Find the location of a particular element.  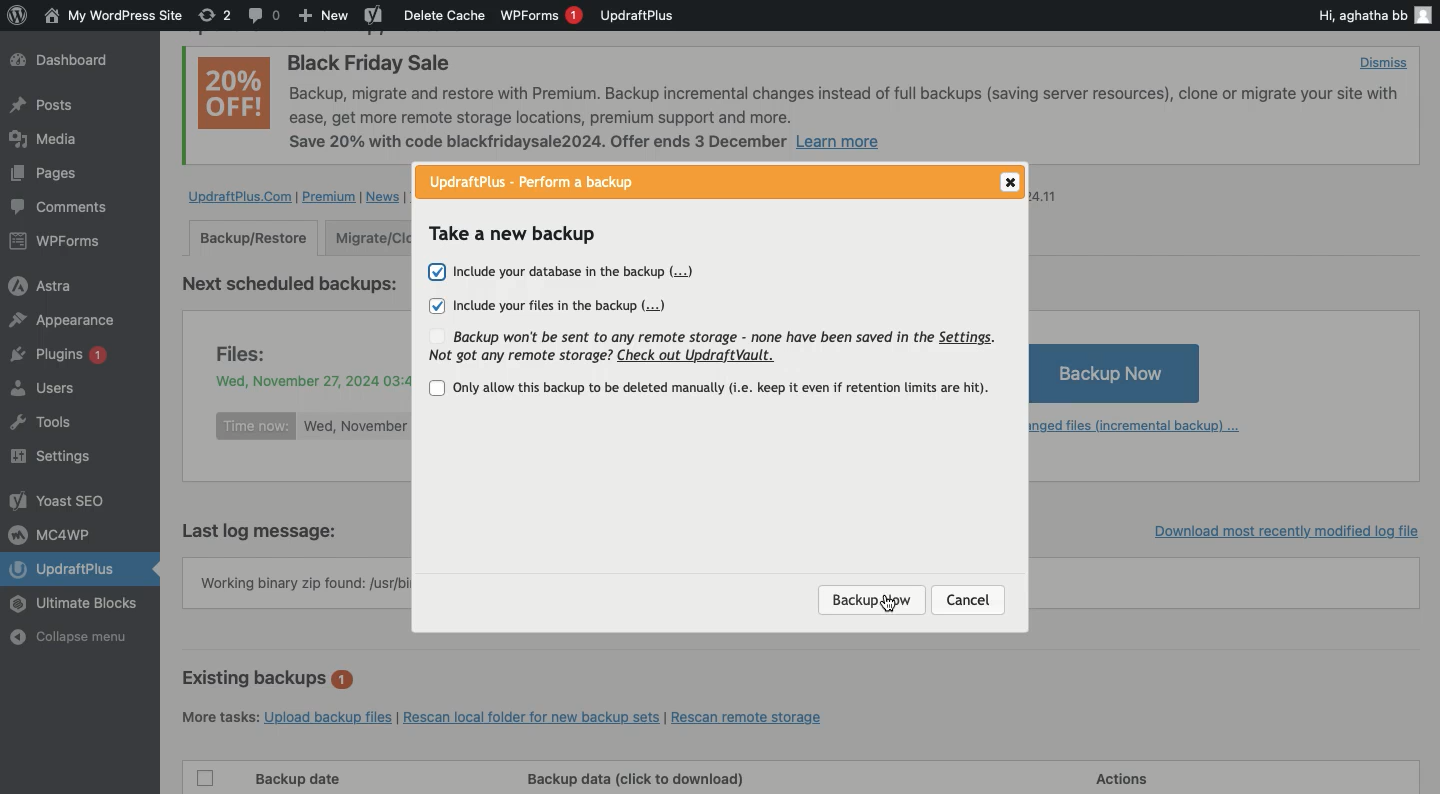

Appearance is located at coordinates (62, 319).